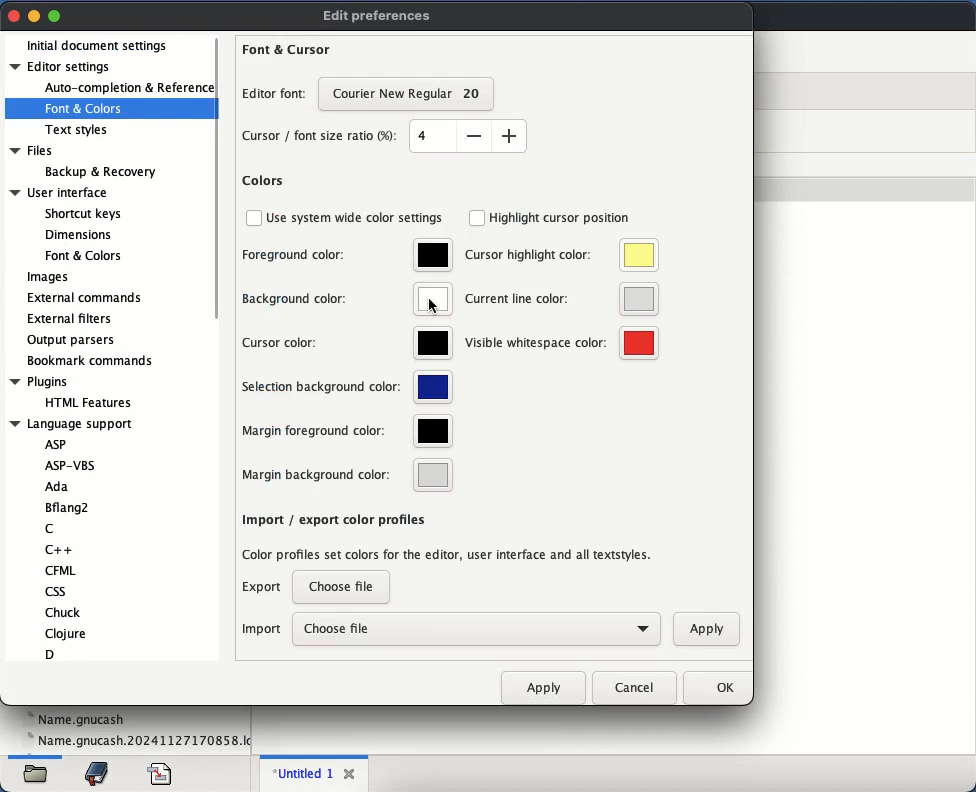 Image resolution: width=976 pixels, height=792 pixels. I want to click on Clojure, so click(65, 634).